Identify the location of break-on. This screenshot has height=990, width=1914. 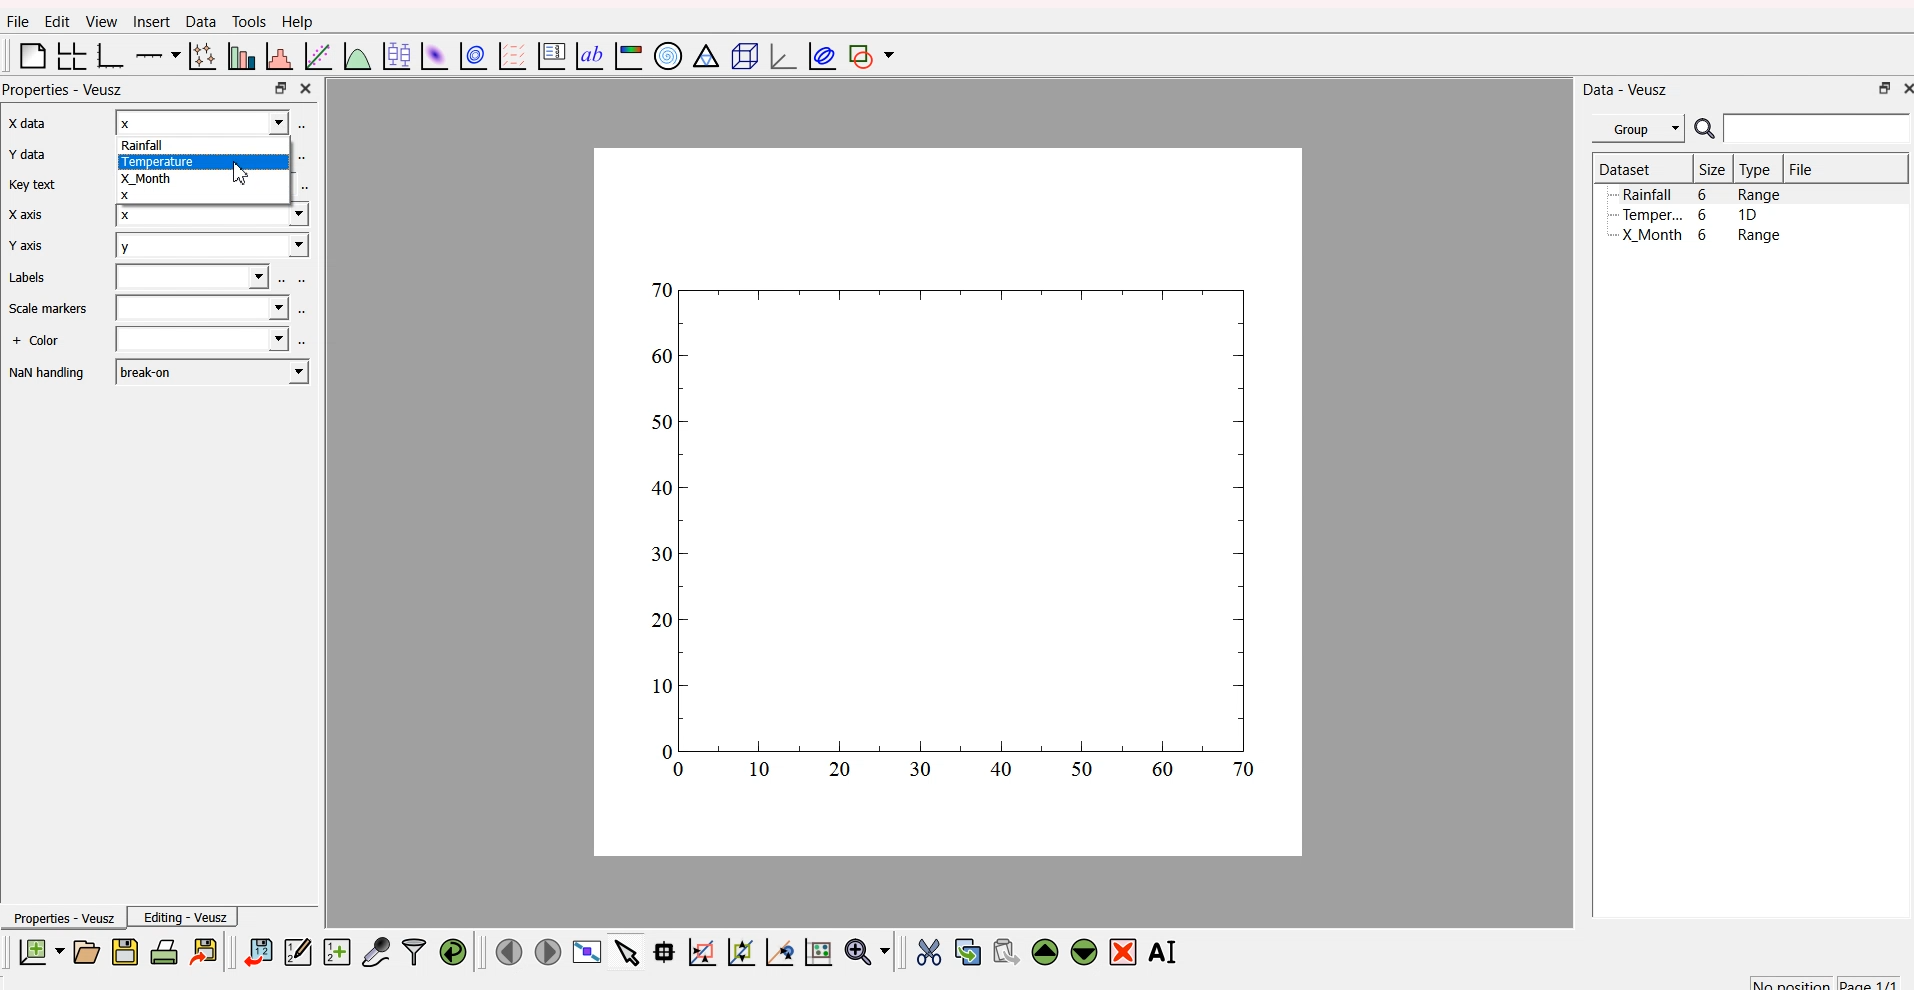
(212, 370).